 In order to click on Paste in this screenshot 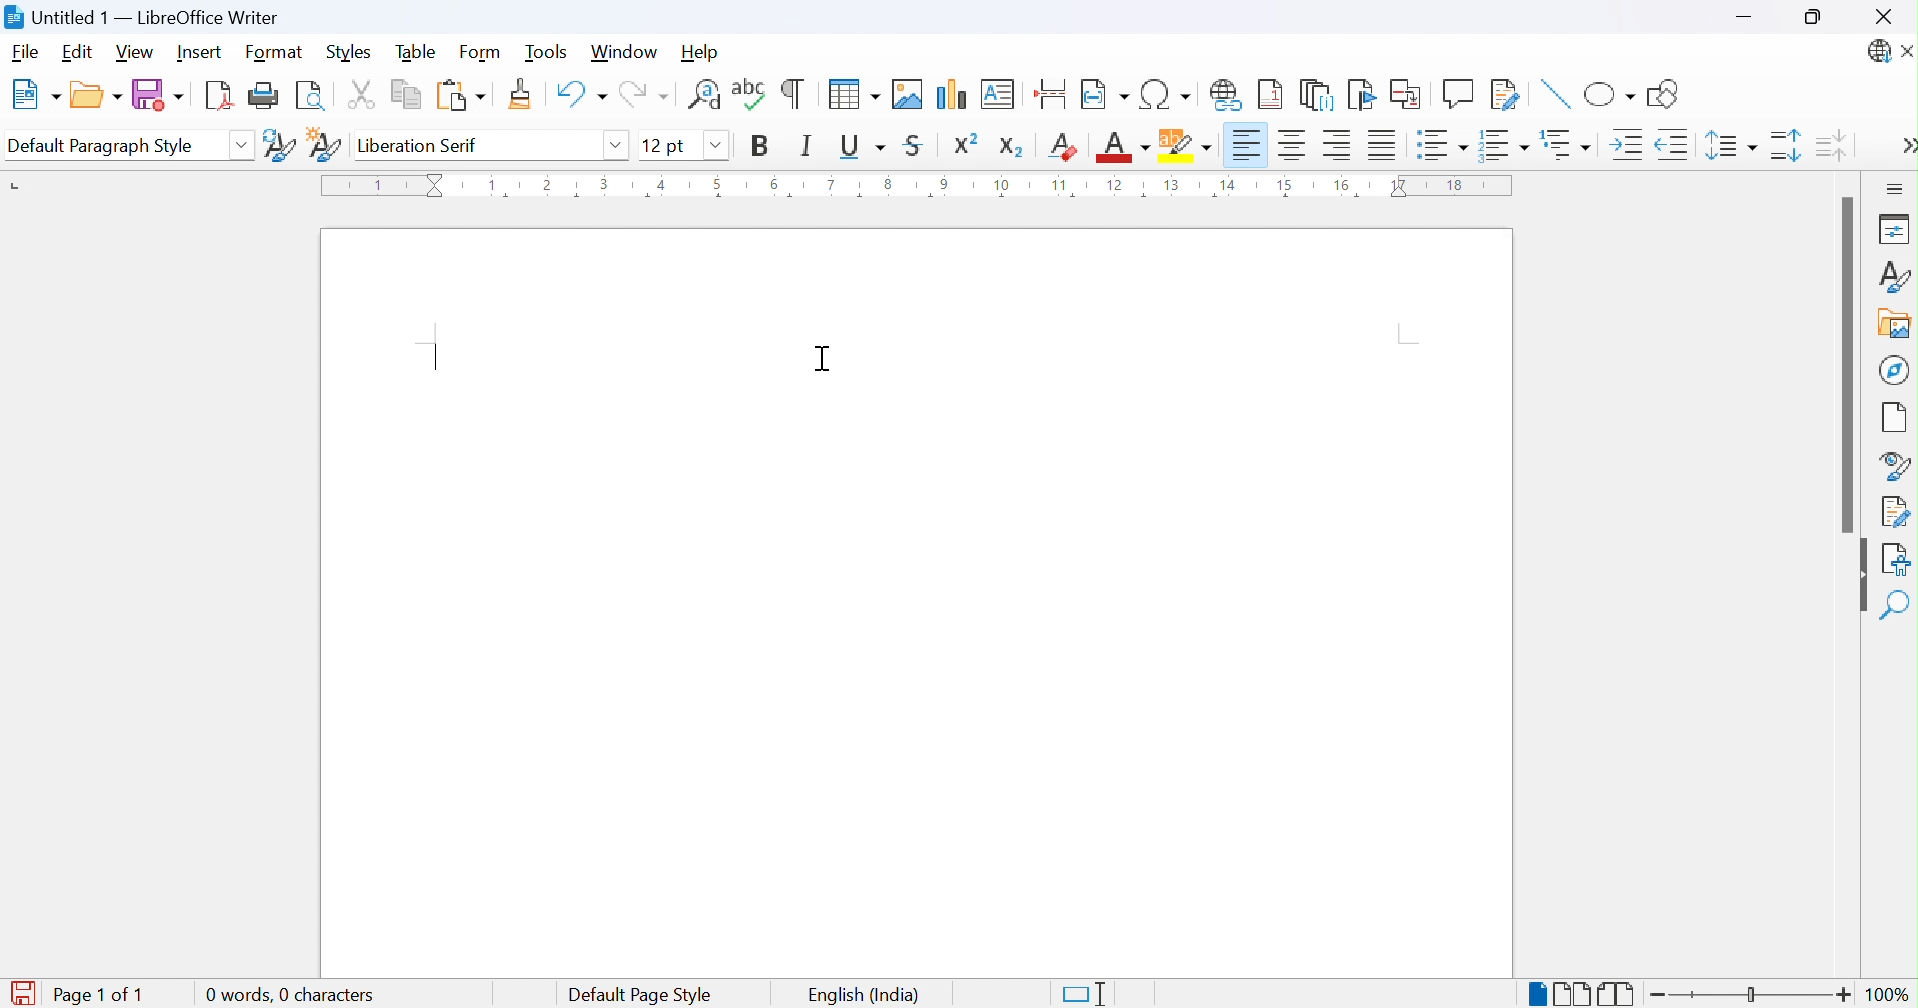, I will do `click(460, 96)`.